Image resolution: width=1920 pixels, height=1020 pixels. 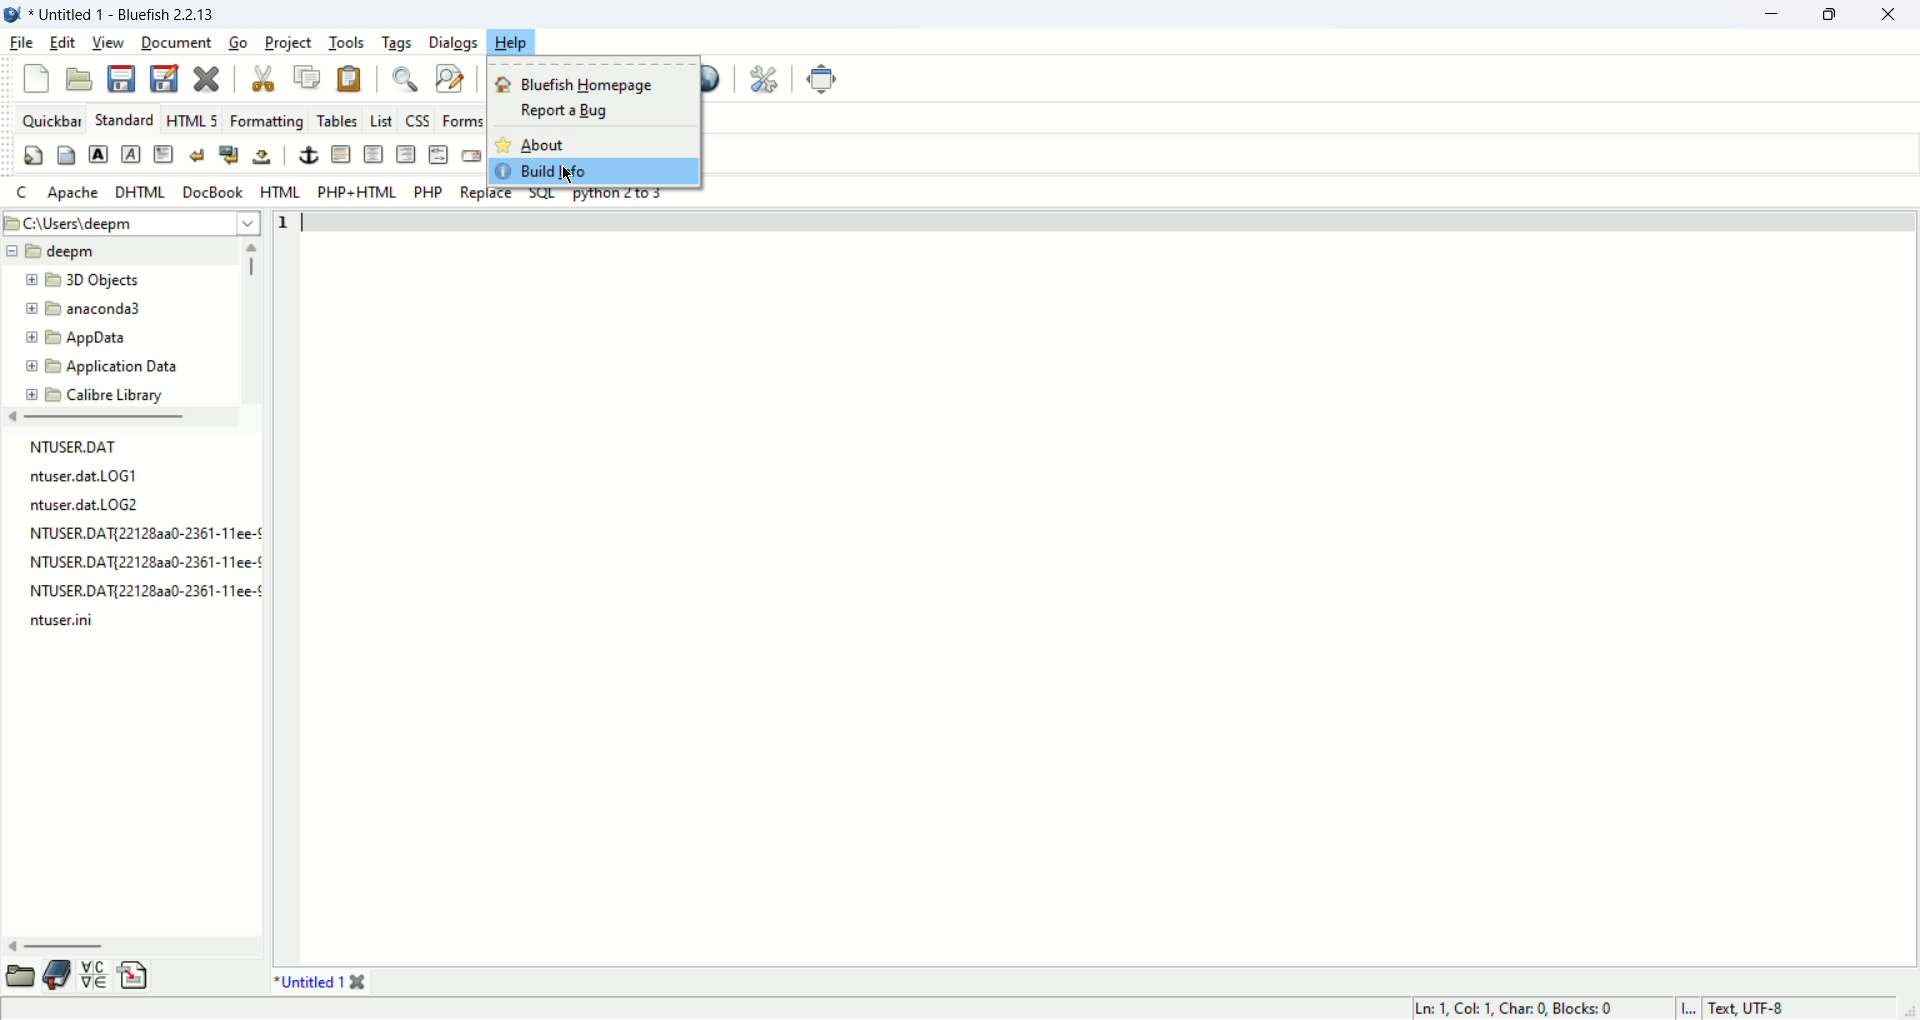 What do you see at coordinates (141, 194) in the screenshot?
I see `DHTML` at bounding box center [141, 194].